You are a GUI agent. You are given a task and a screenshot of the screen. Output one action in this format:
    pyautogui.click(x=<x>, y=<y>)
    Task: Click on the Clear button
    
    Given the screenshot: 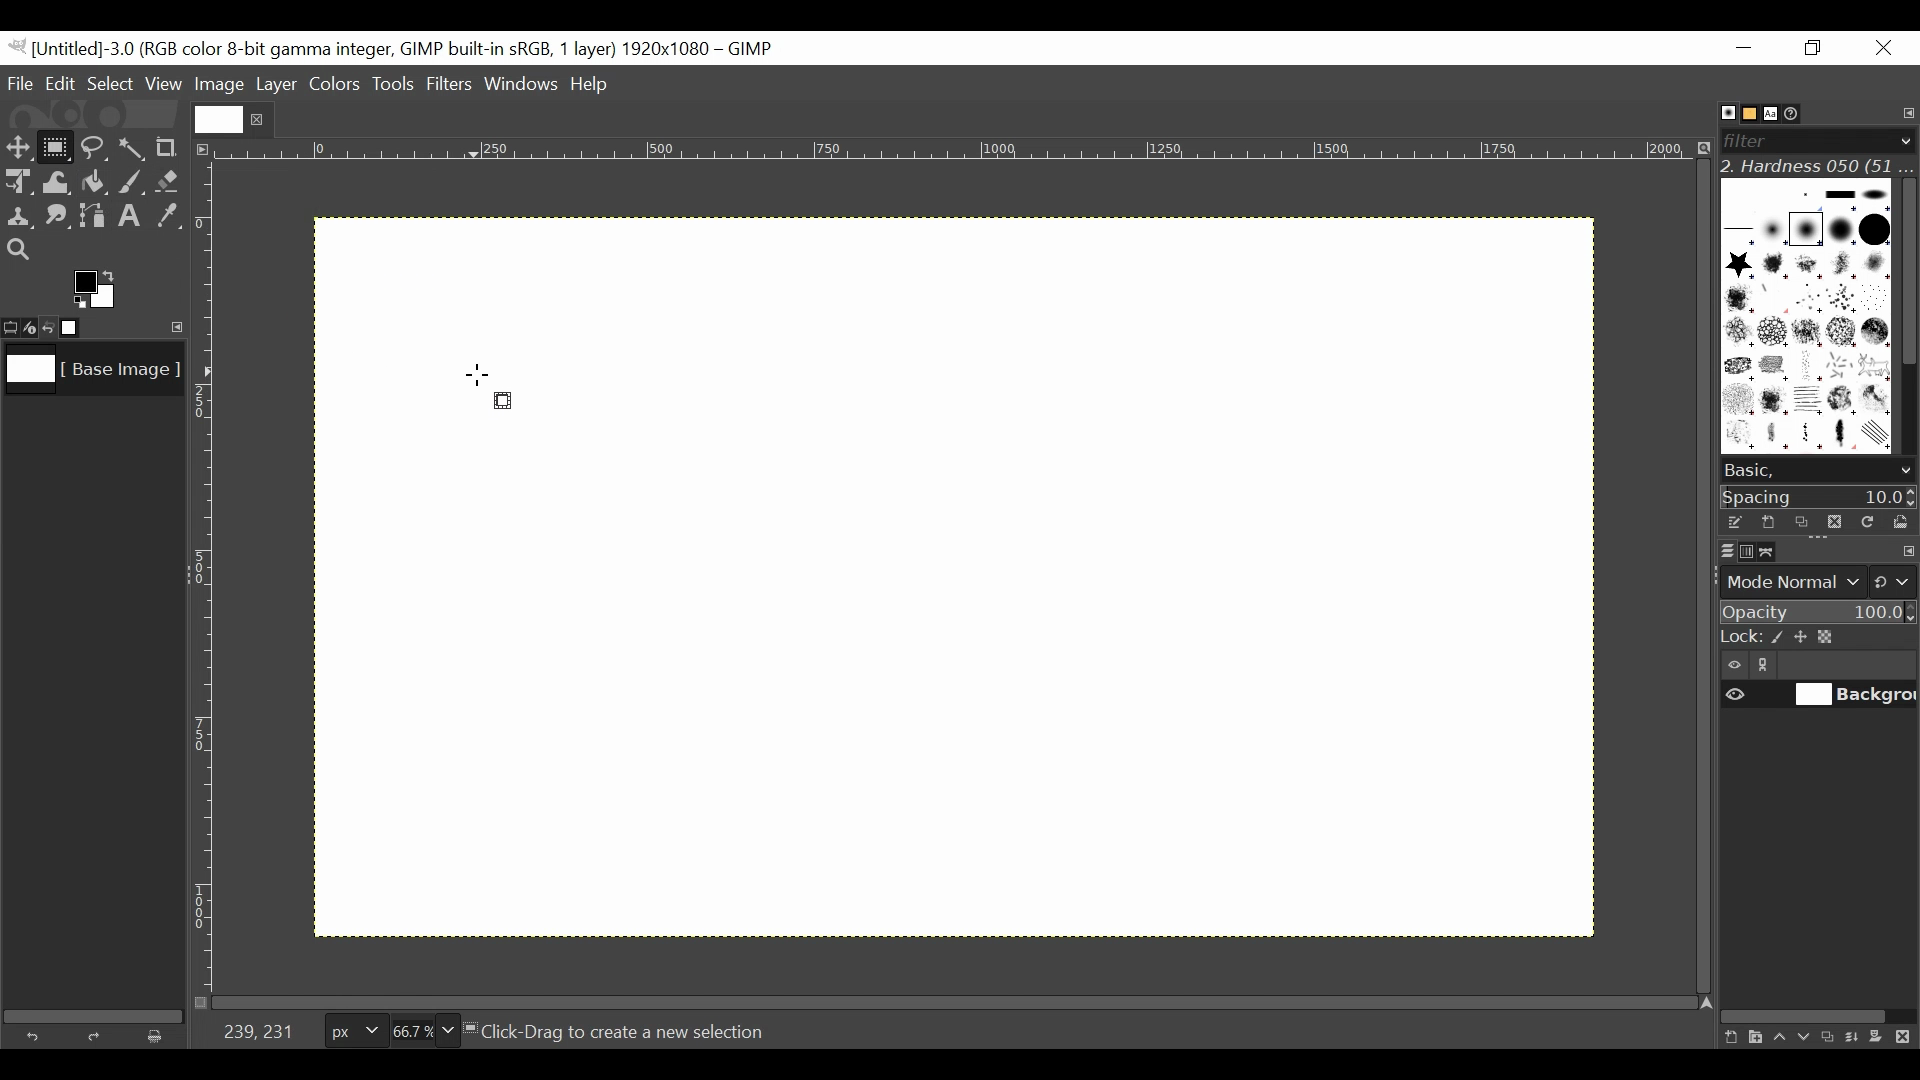 What is the action you would take?
    pyautogui.click(x=161, y=1036)
    